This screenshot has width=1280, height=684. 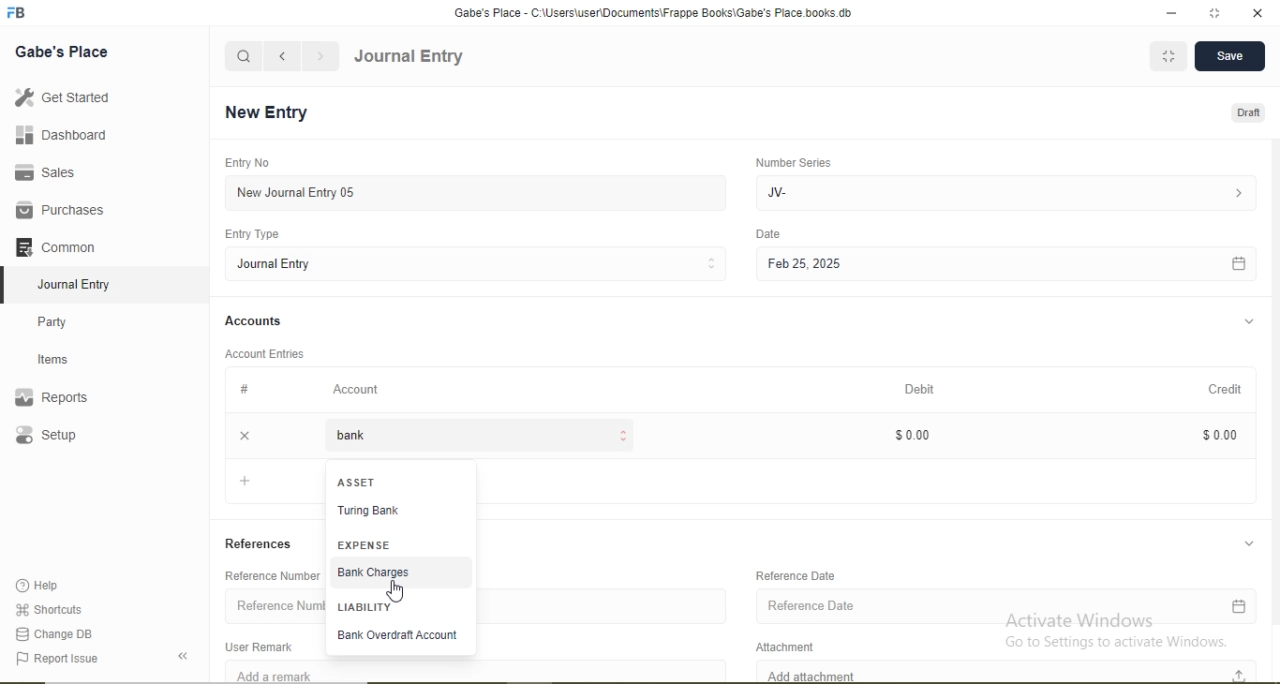 I want to click on navigate backward, so click(x=281, y=56).